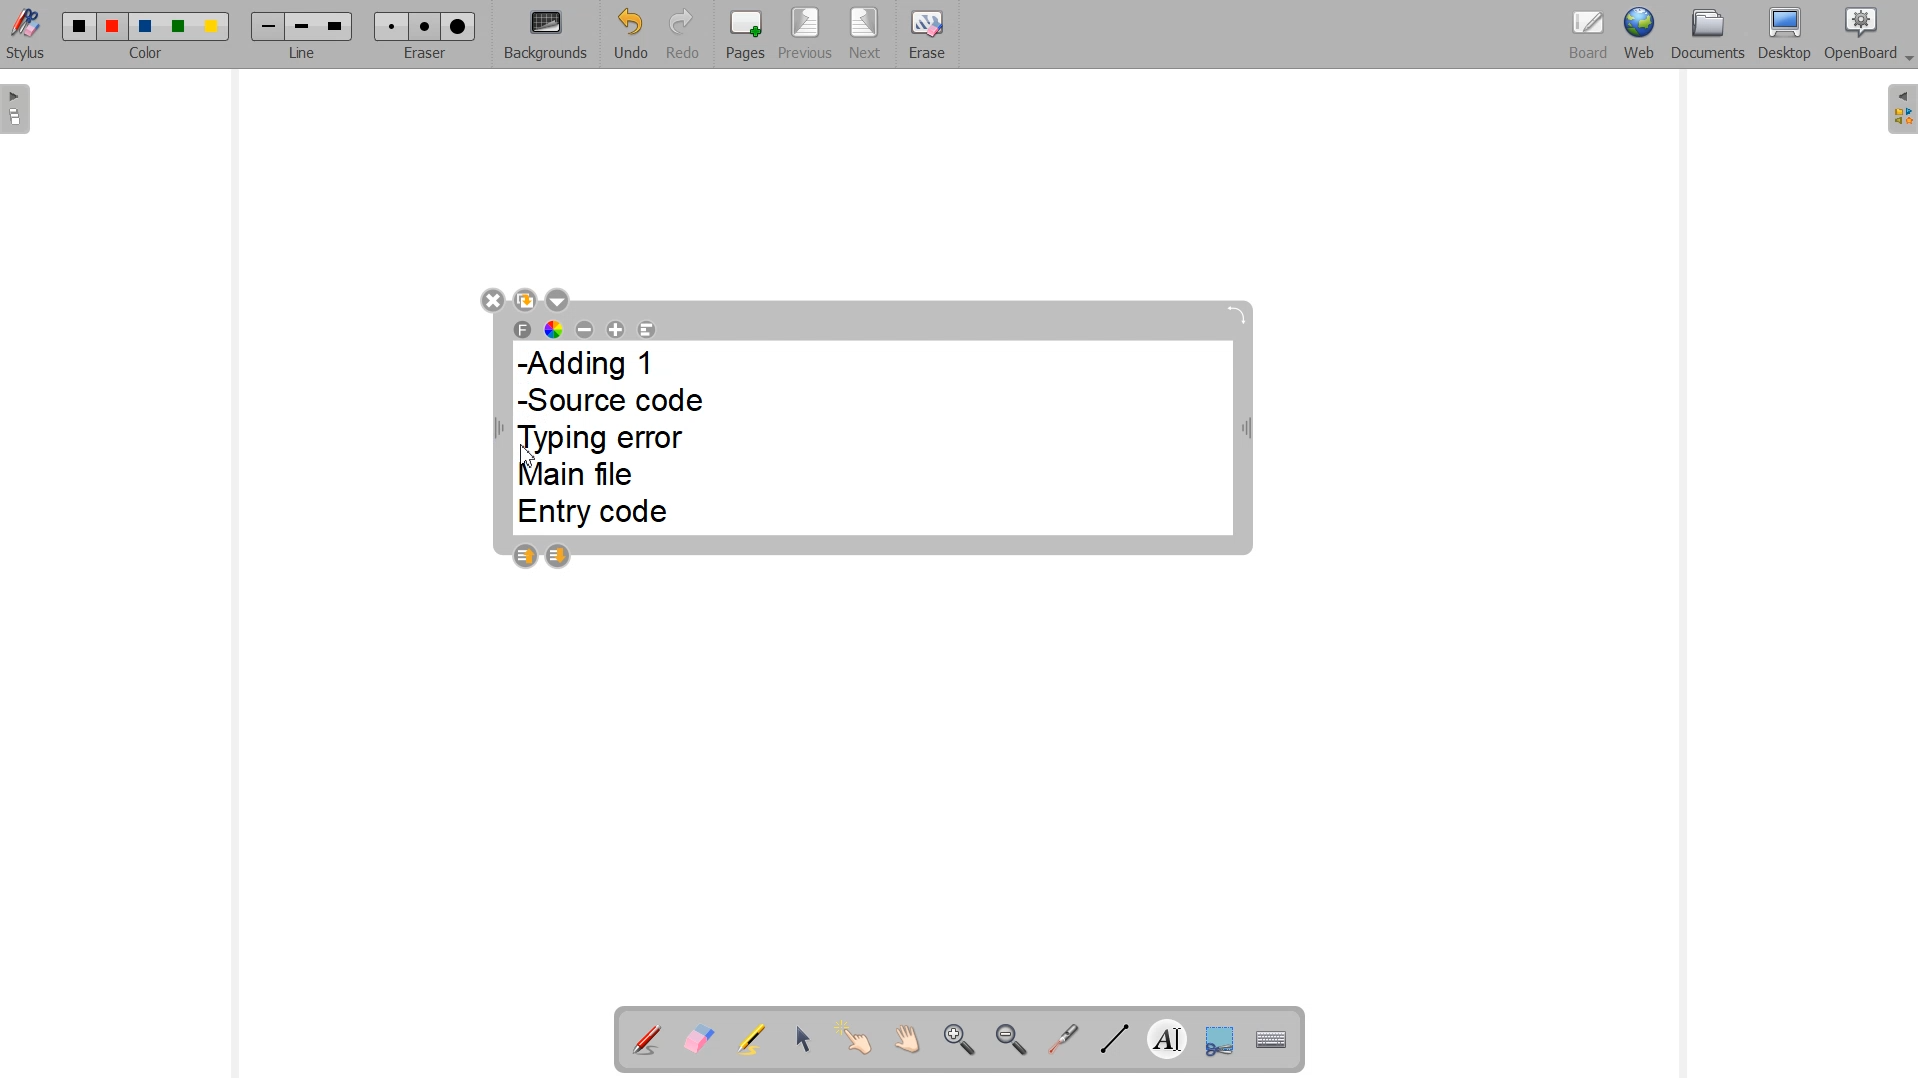  Describe the element at coordinates (524, 556) in the screenshot. I see `Layer up` at that location.